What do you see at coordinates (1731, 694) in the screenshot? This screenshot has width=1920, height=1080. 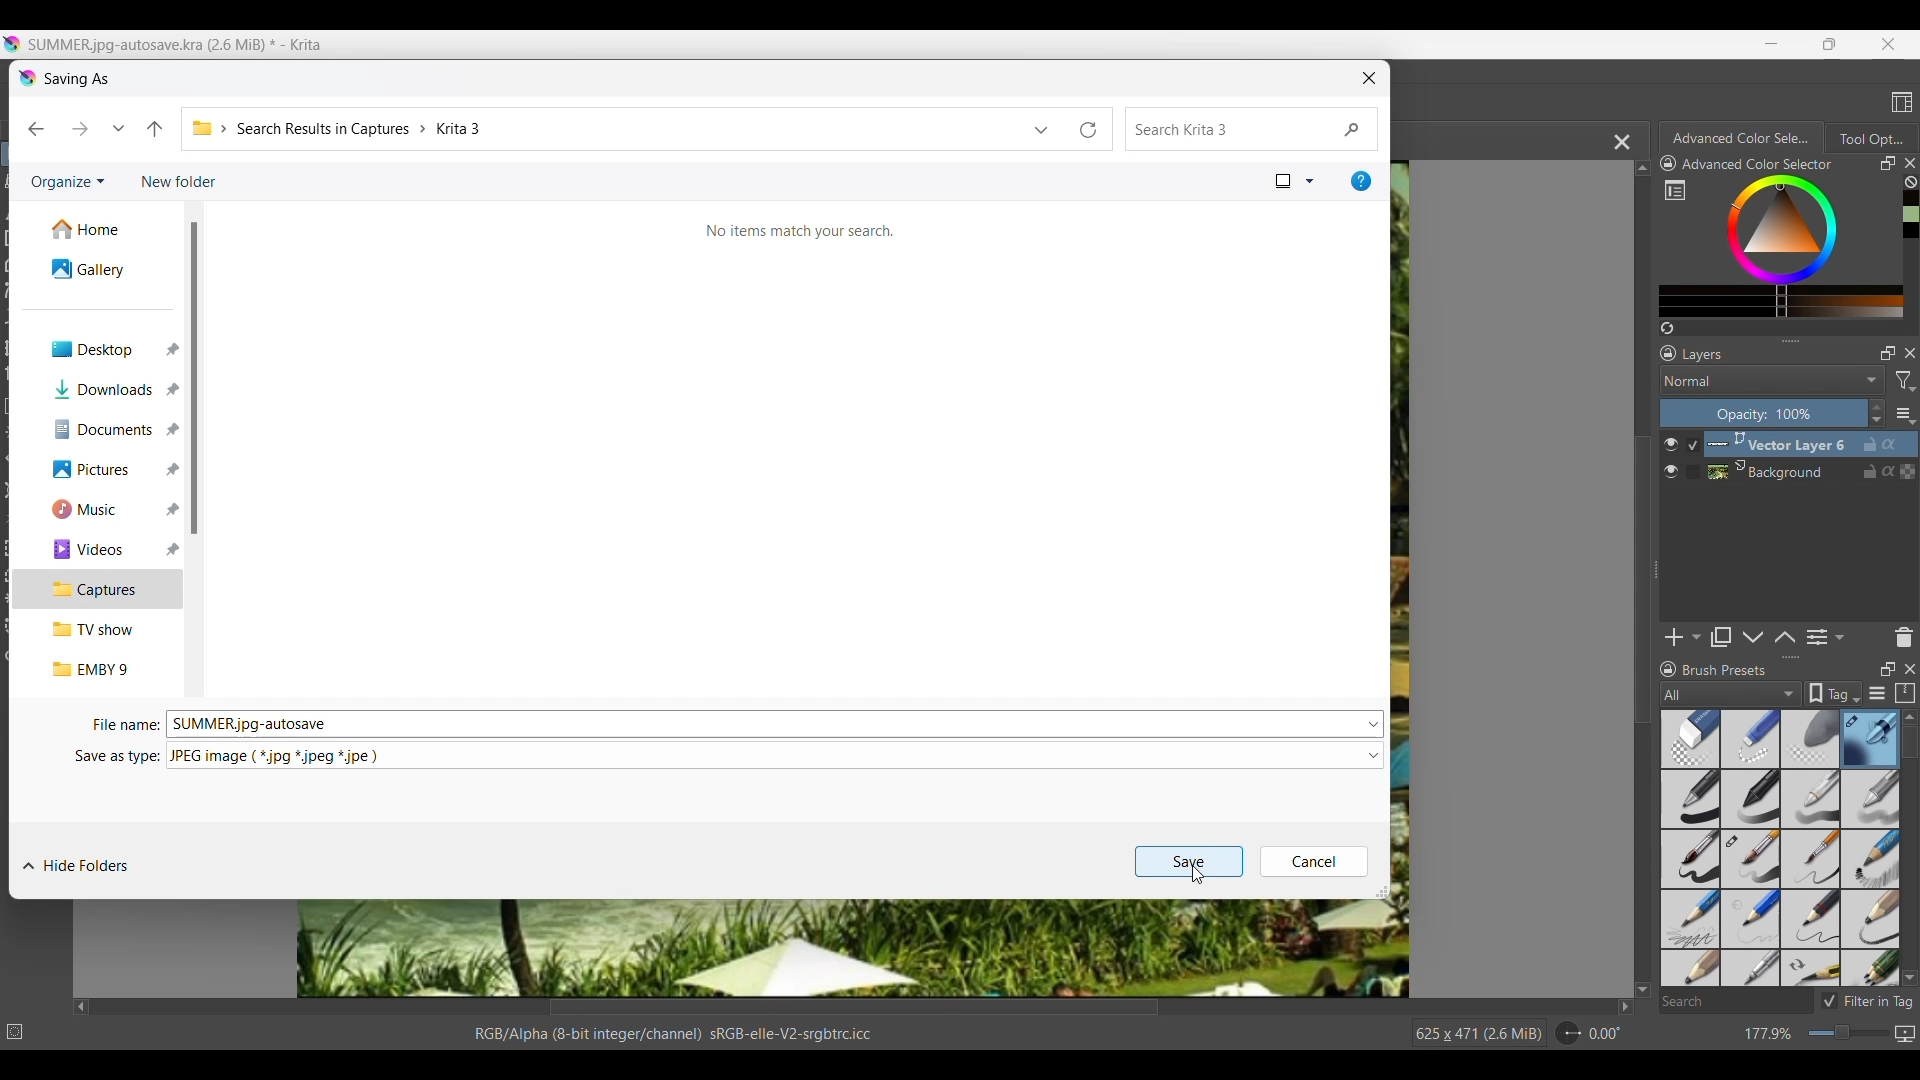 I see `Filter options for brush presets` at bounding box center [1731, 694].